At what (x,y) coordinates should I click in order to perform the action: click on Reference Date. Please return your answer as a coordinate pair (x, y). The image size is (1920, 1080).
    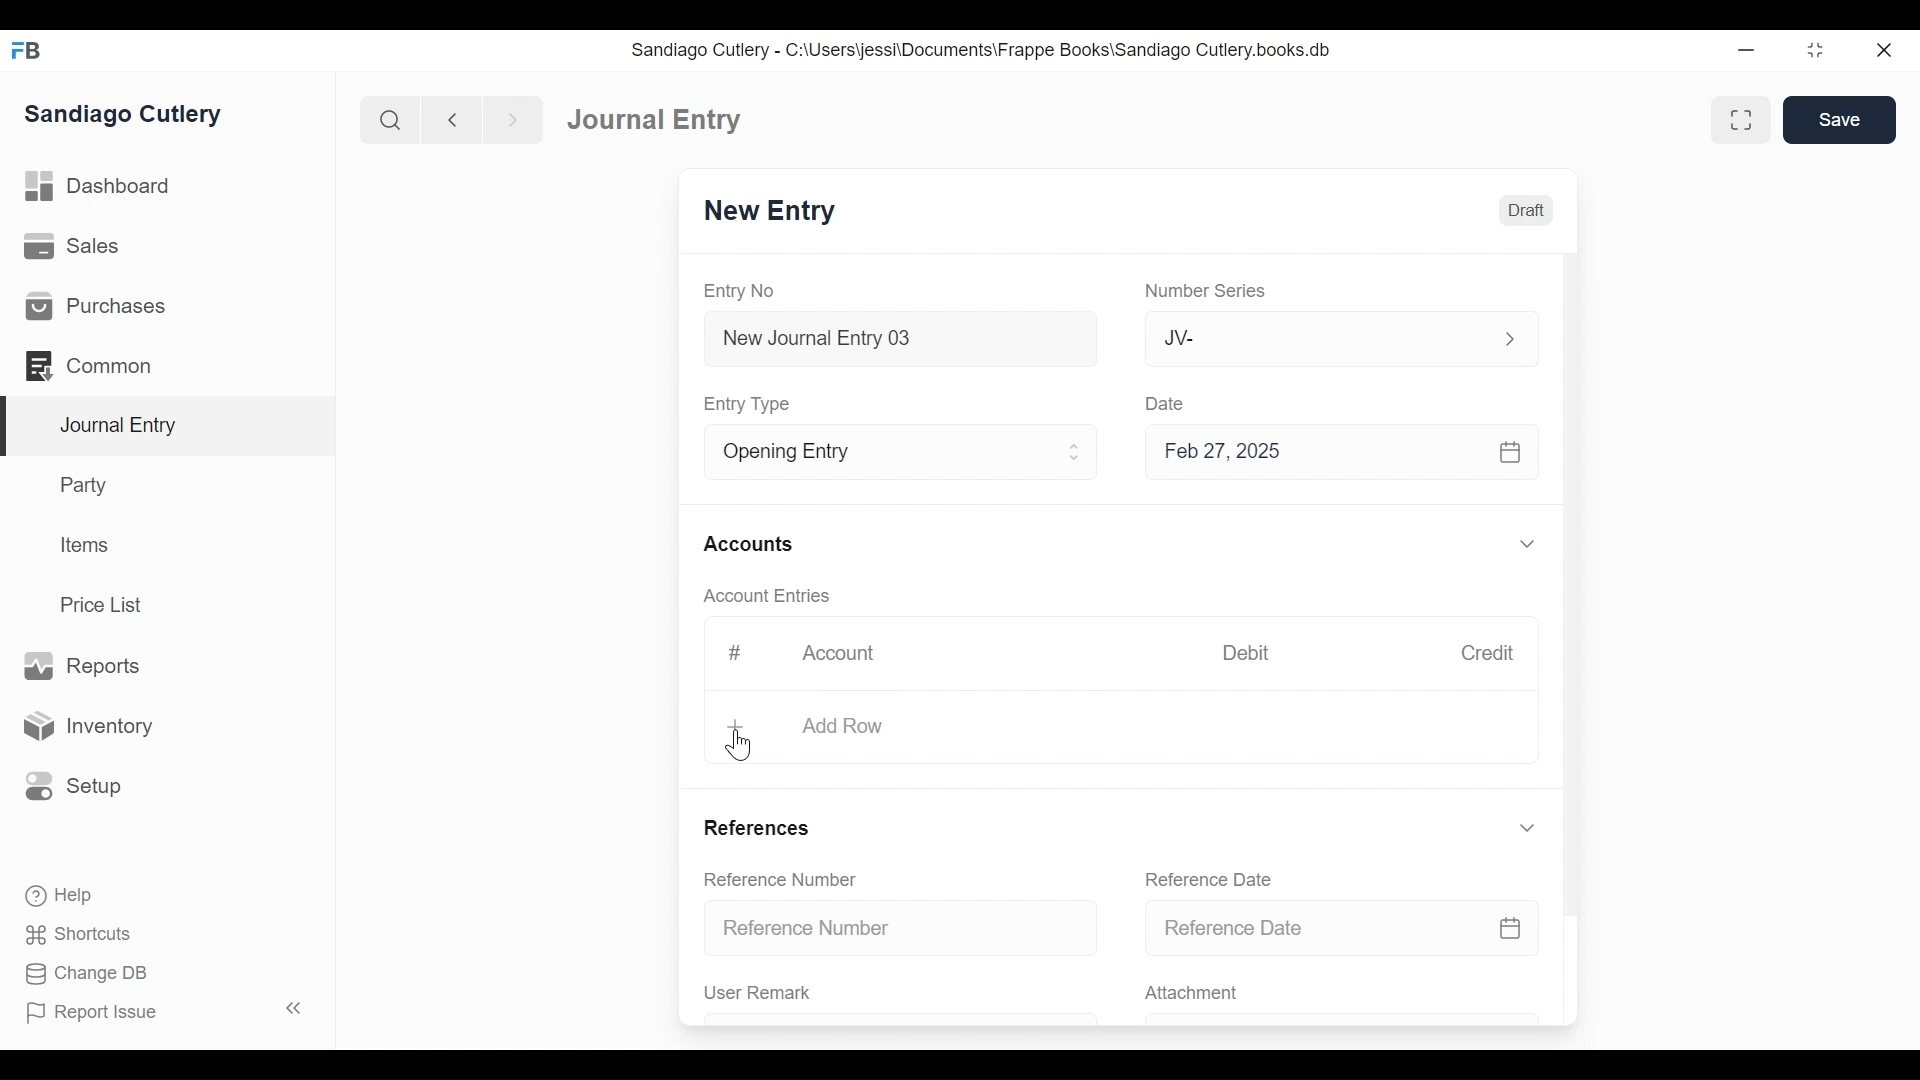
    Looking at the image, I should click on (1212, 880).